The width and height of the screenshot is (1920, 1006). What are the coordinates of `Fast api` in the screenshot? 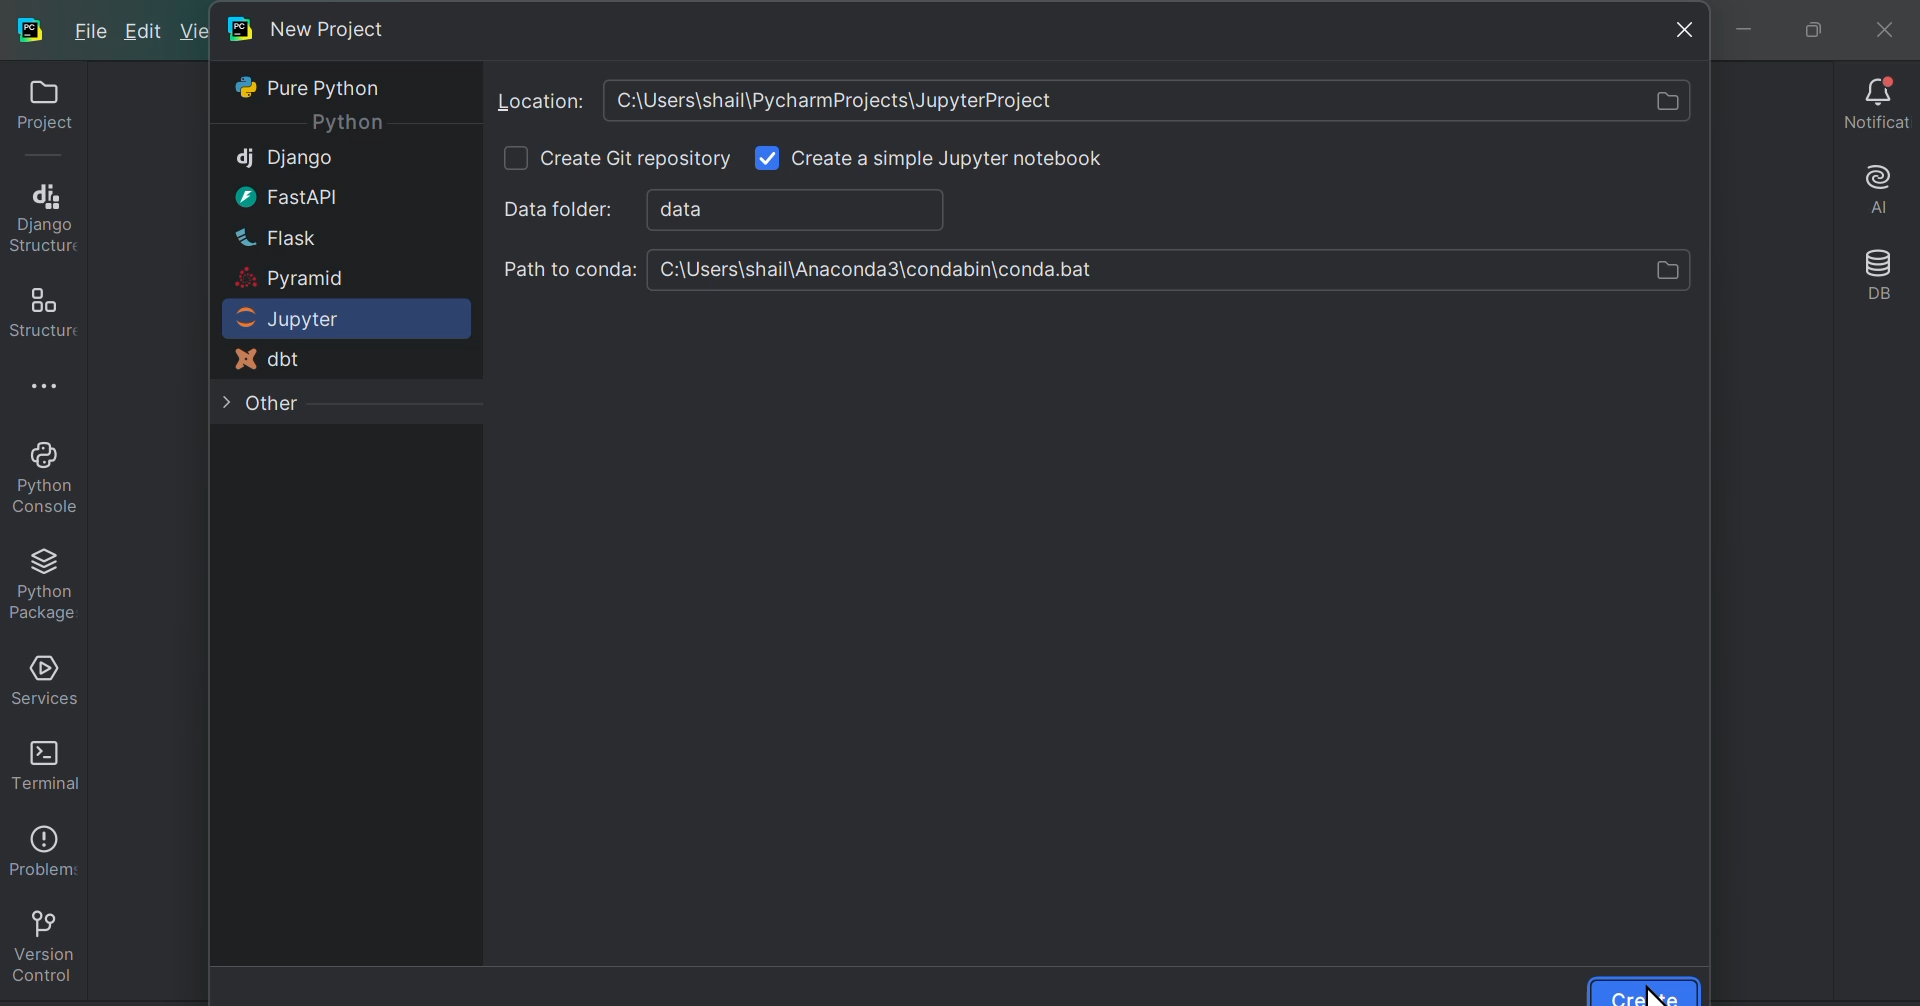 It's located at (280, 195).